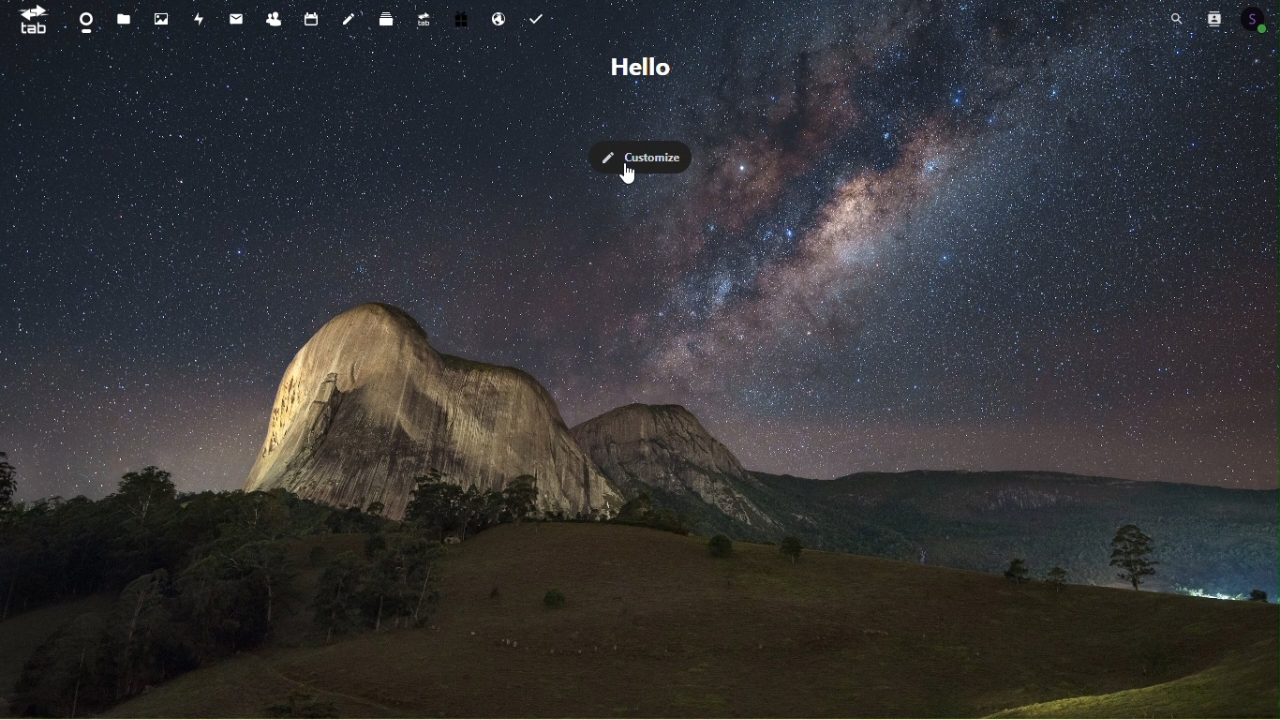 Image resolution: width=1280 pixels, height=720 pixels. Describe the element at coordinates (419, 18) in the screenshot. I see `Upgrade` at that location.